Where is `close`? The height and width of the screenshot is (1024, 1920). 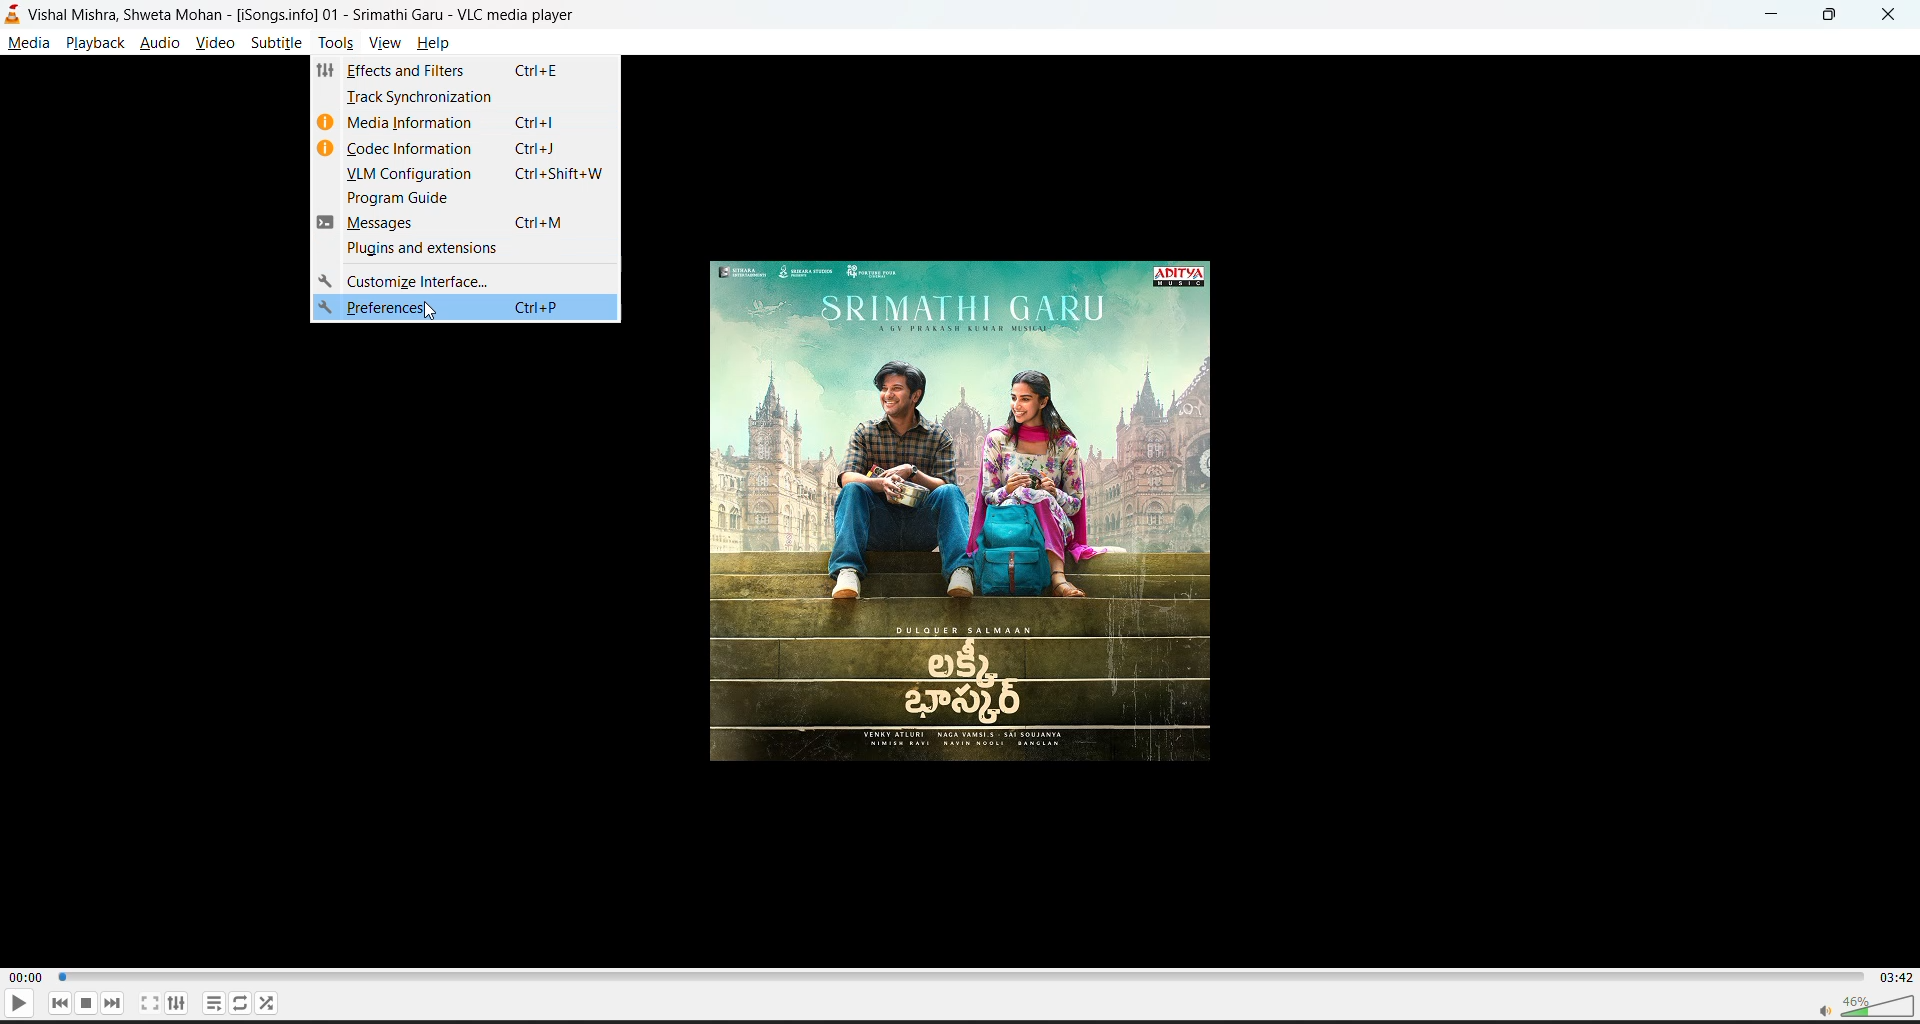 close is located at coordinates (1889, 18).